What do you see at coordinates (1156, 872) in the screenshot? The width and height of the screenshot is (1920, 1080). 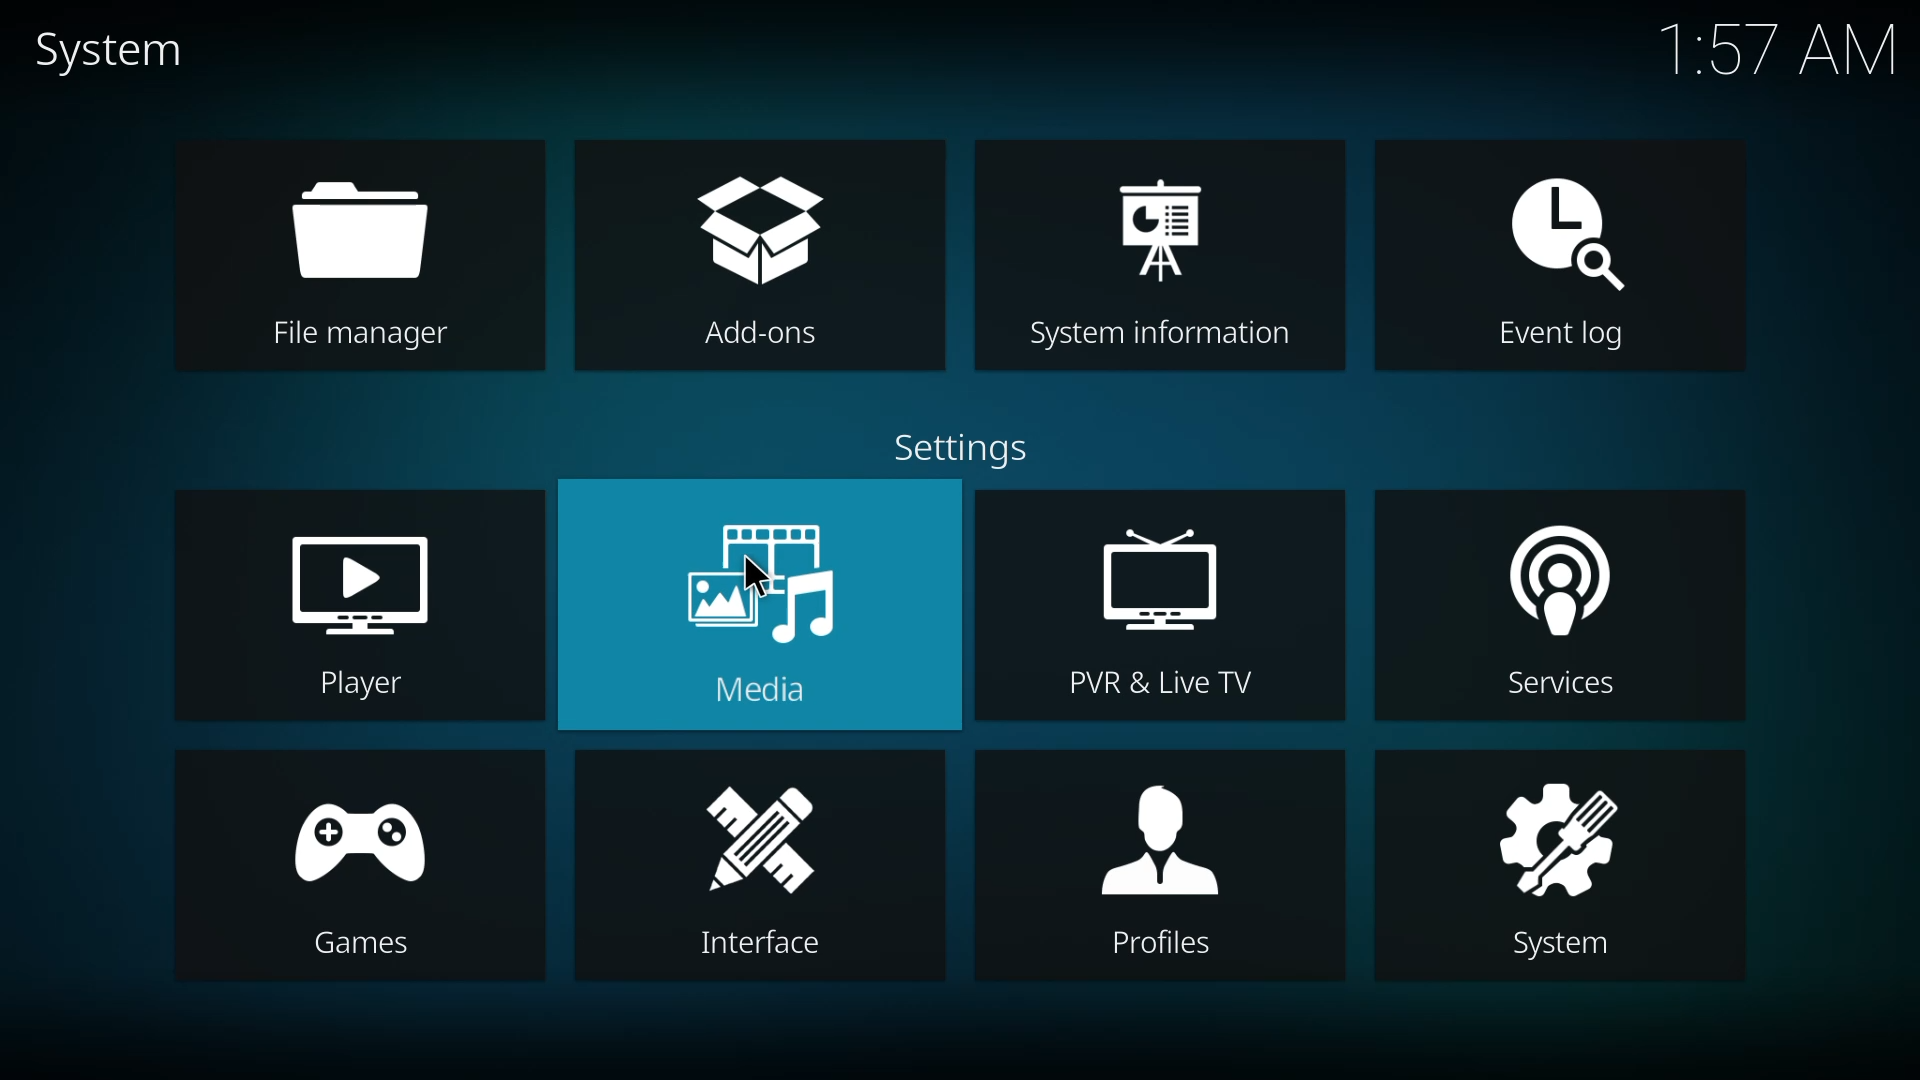 I see `profiles` at bounding box center [1156, 872].